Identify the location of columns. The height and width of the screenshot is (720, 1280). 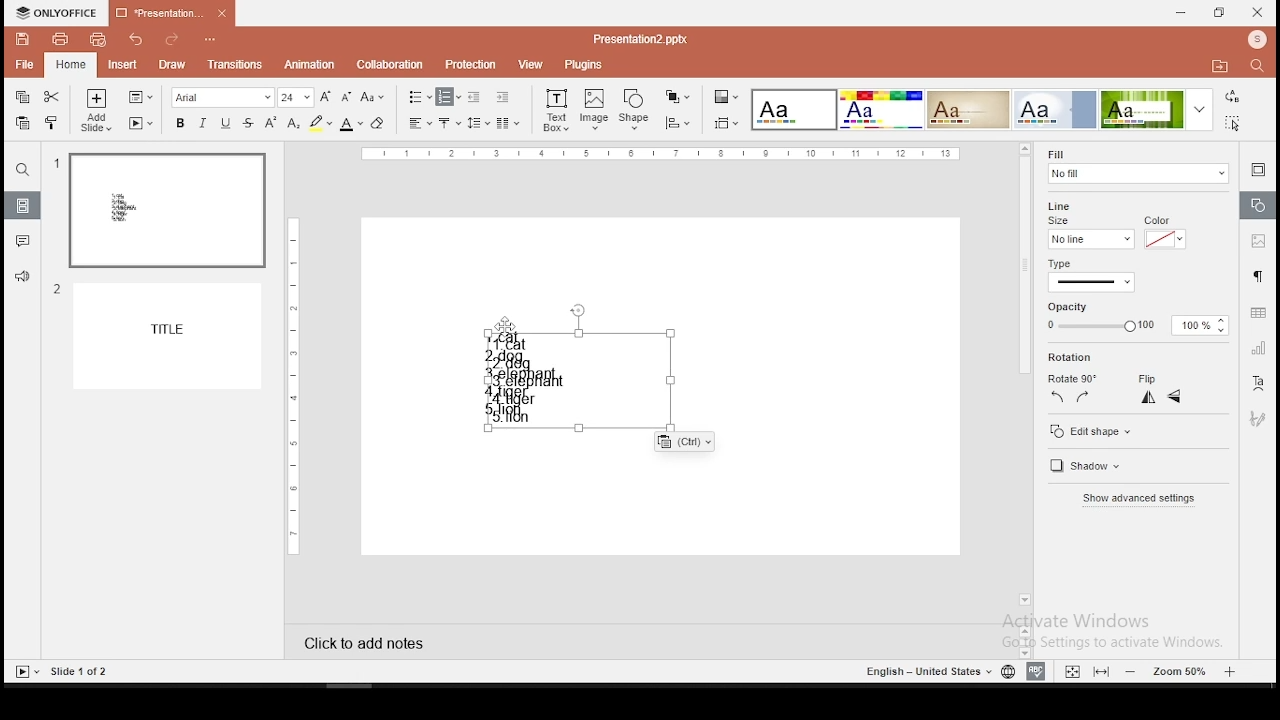
(508, 122).